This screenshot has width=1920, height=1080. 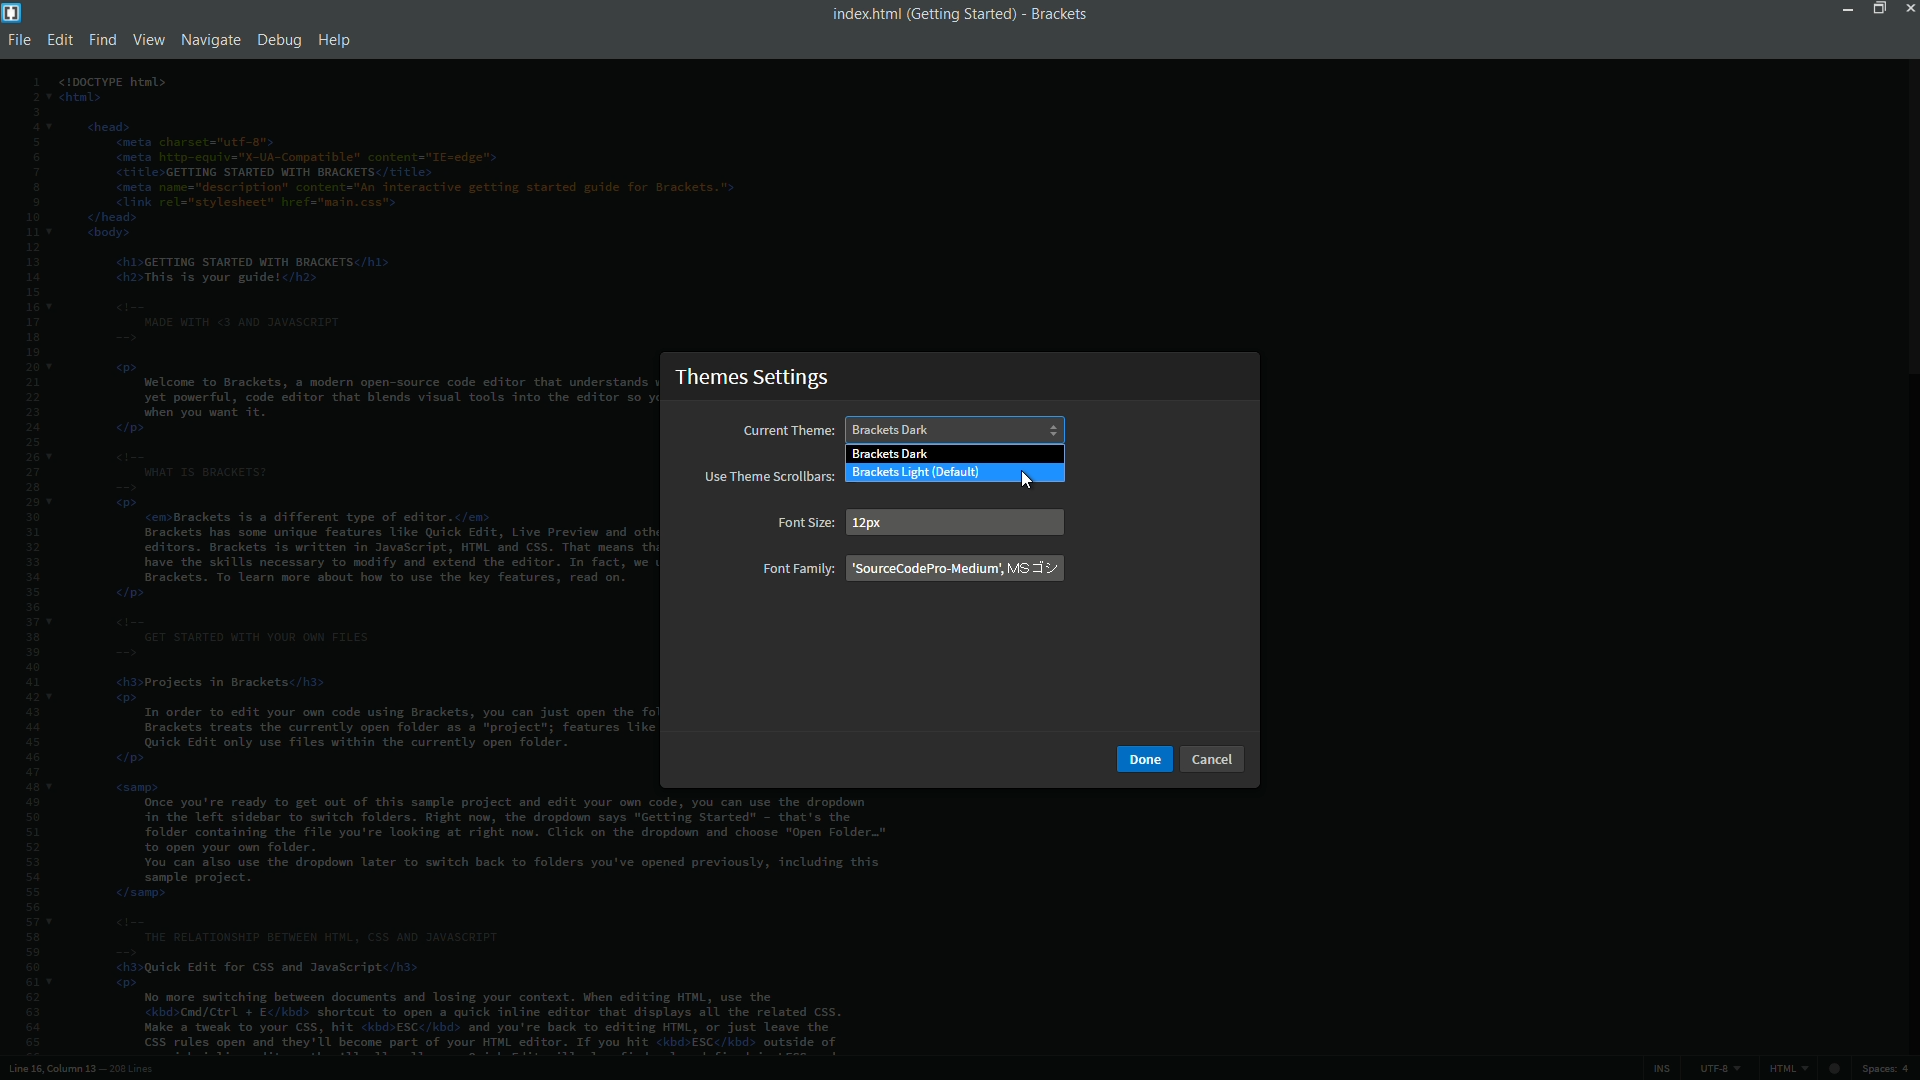 I want to click on cursor position, so click(x=54, y=1070).